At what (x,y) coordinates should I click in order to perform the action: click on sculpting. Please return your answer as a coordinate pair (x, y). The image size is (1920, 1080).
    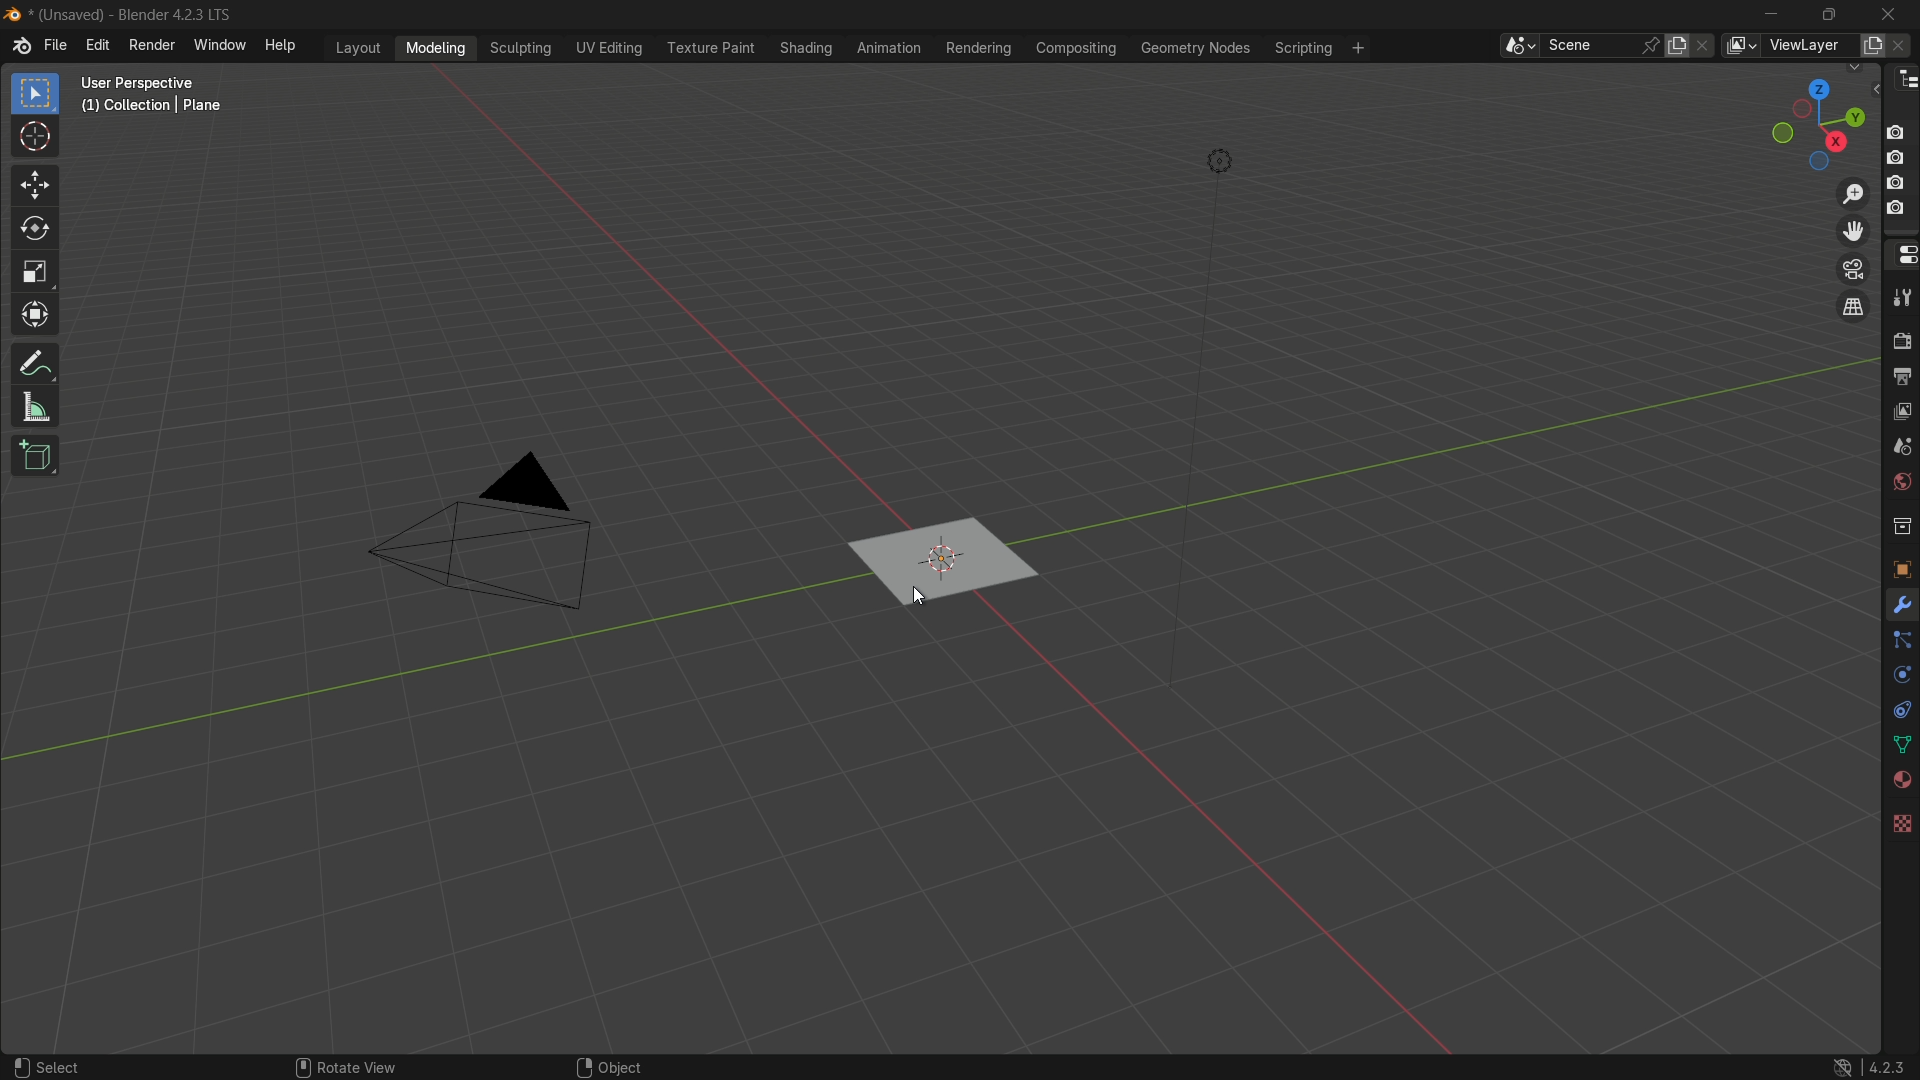
    Looking at the image, I should click on (521, 49).